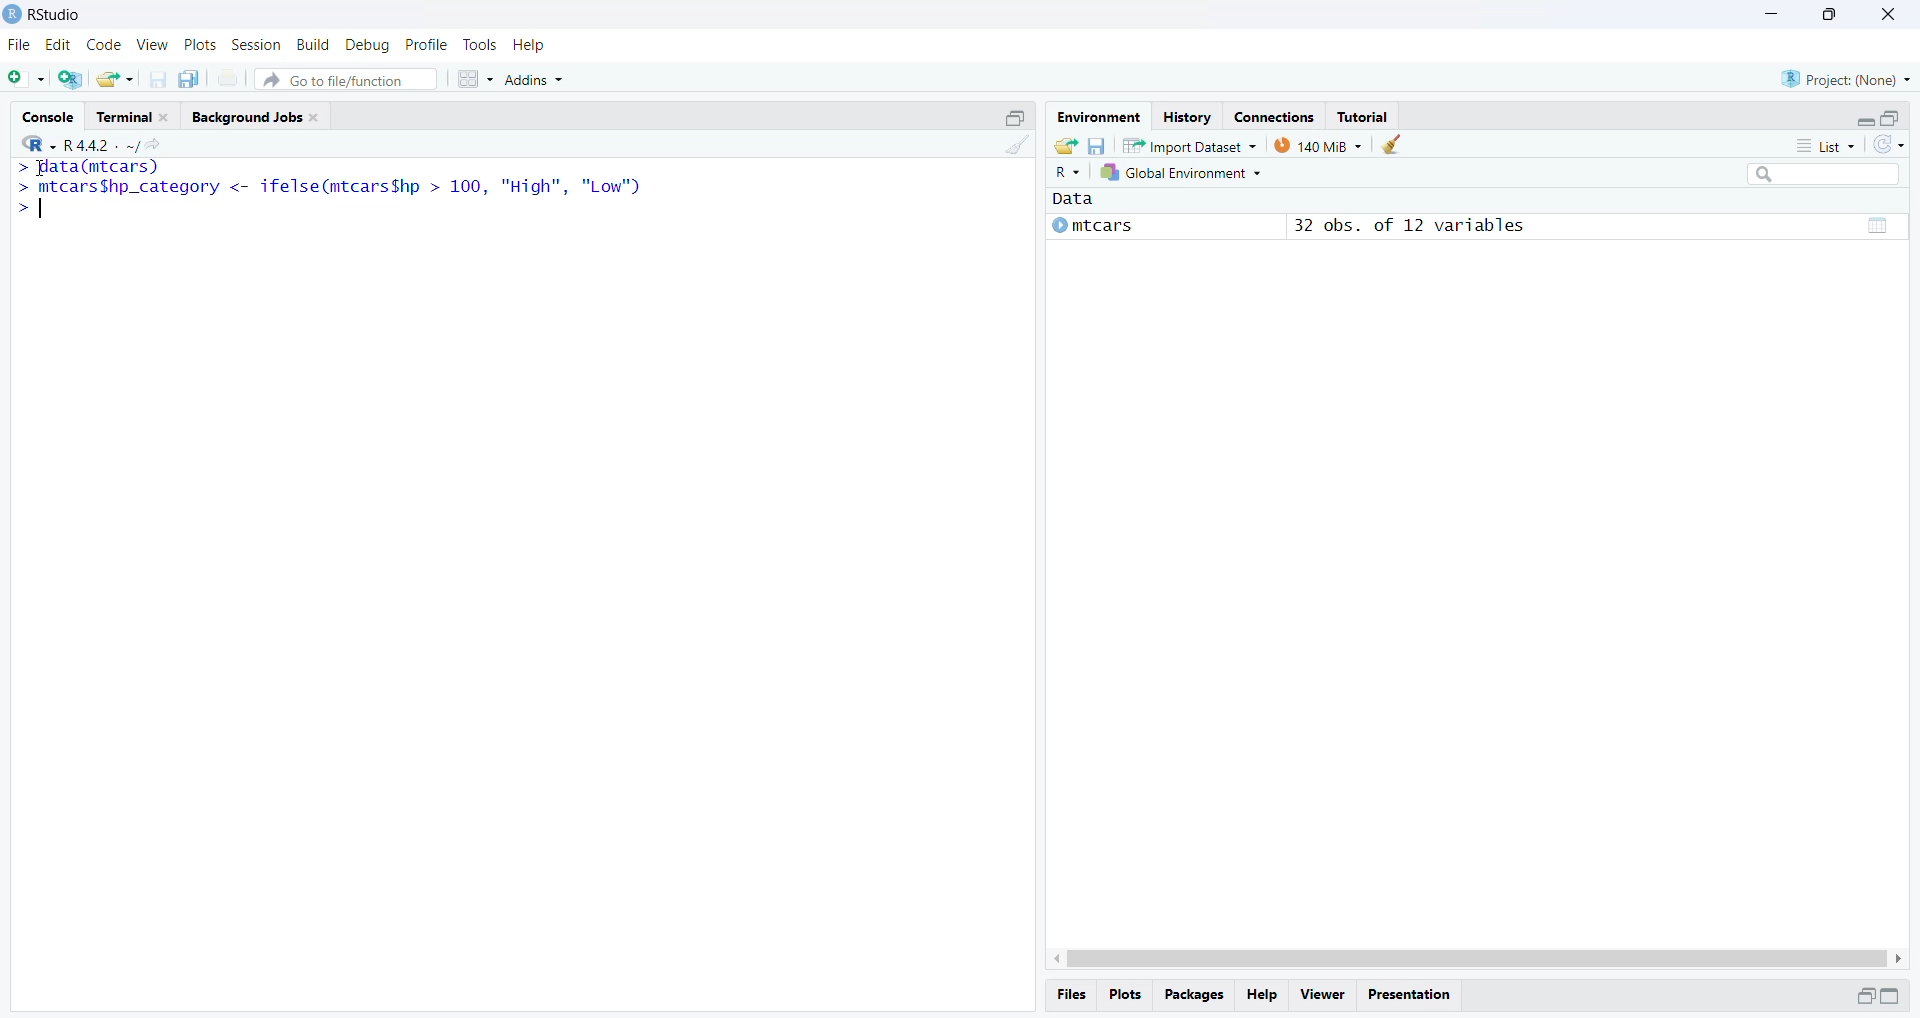 Image resolution: width=1920 pixels, height=1018 pixels. What do you see at coordinates (540, 75) in the screenshot?
I see `Addins` at bounding box center [540, 75].